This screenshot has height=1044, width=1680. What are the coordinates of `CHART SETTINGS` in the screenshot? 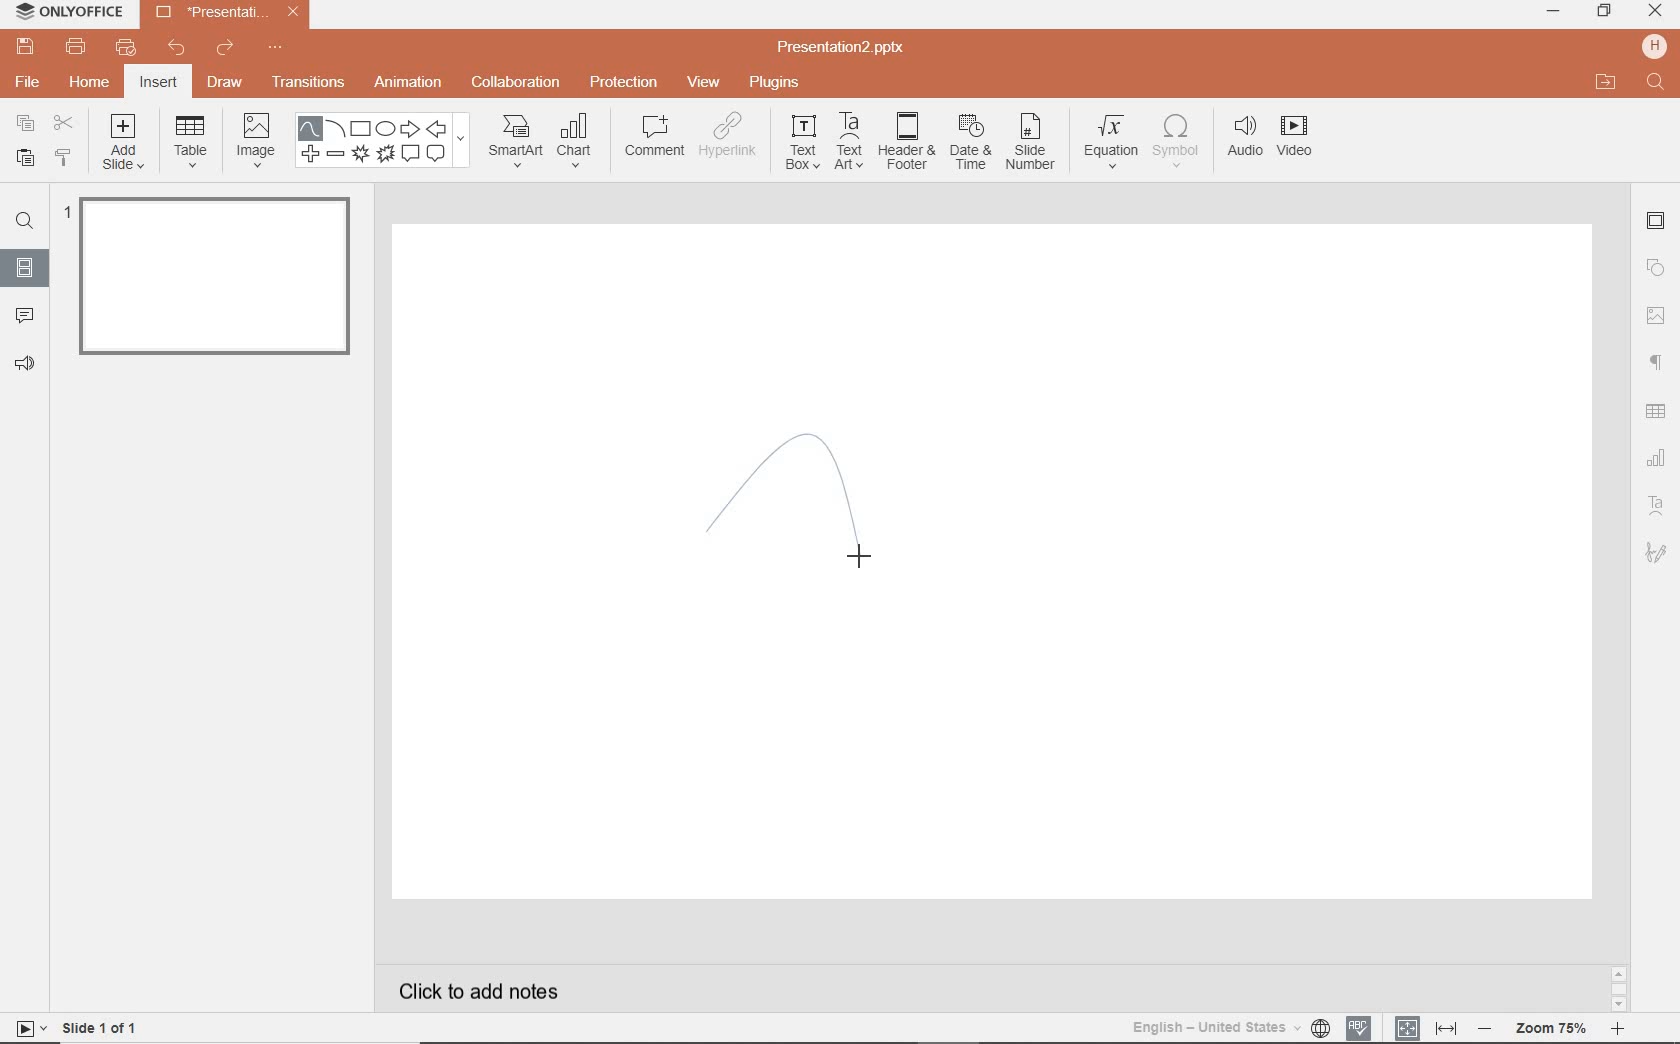 It's located at (1659, 456).